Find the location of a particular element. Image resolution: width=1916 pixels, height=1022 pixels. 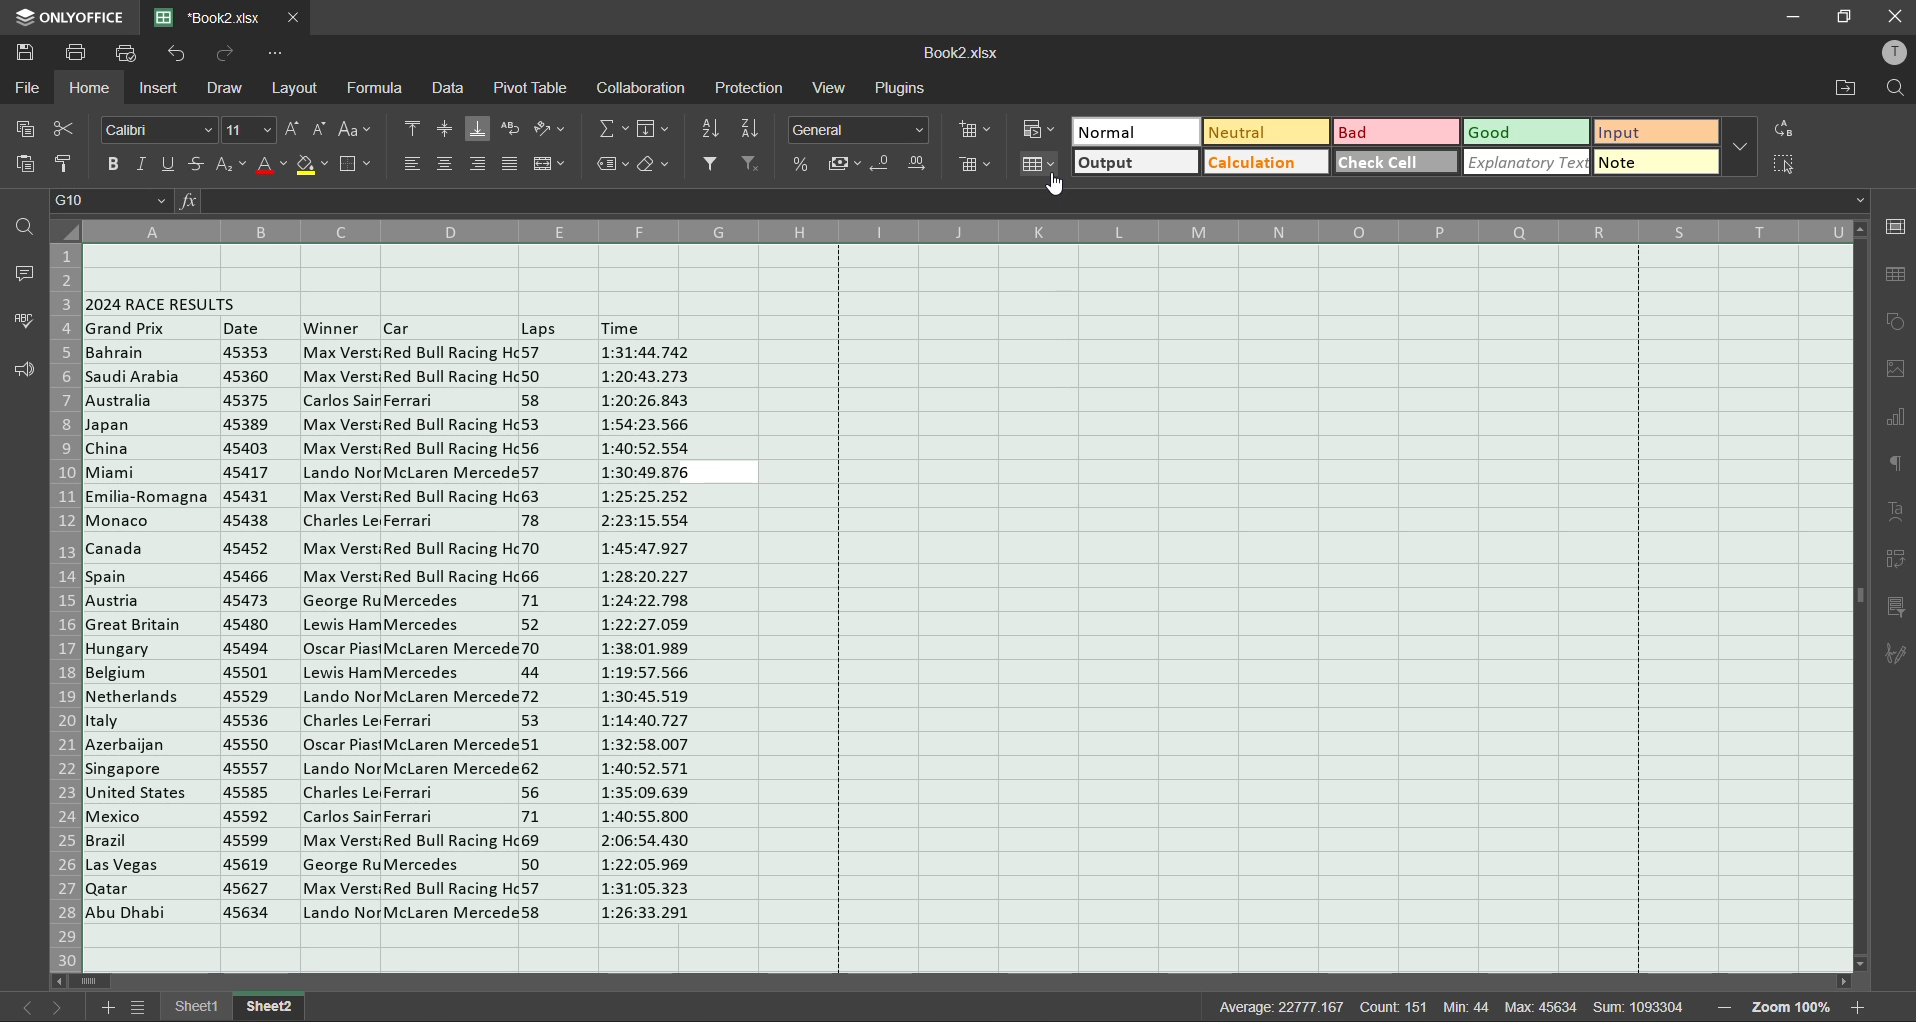

open location is located at coordinates (1850, 92).